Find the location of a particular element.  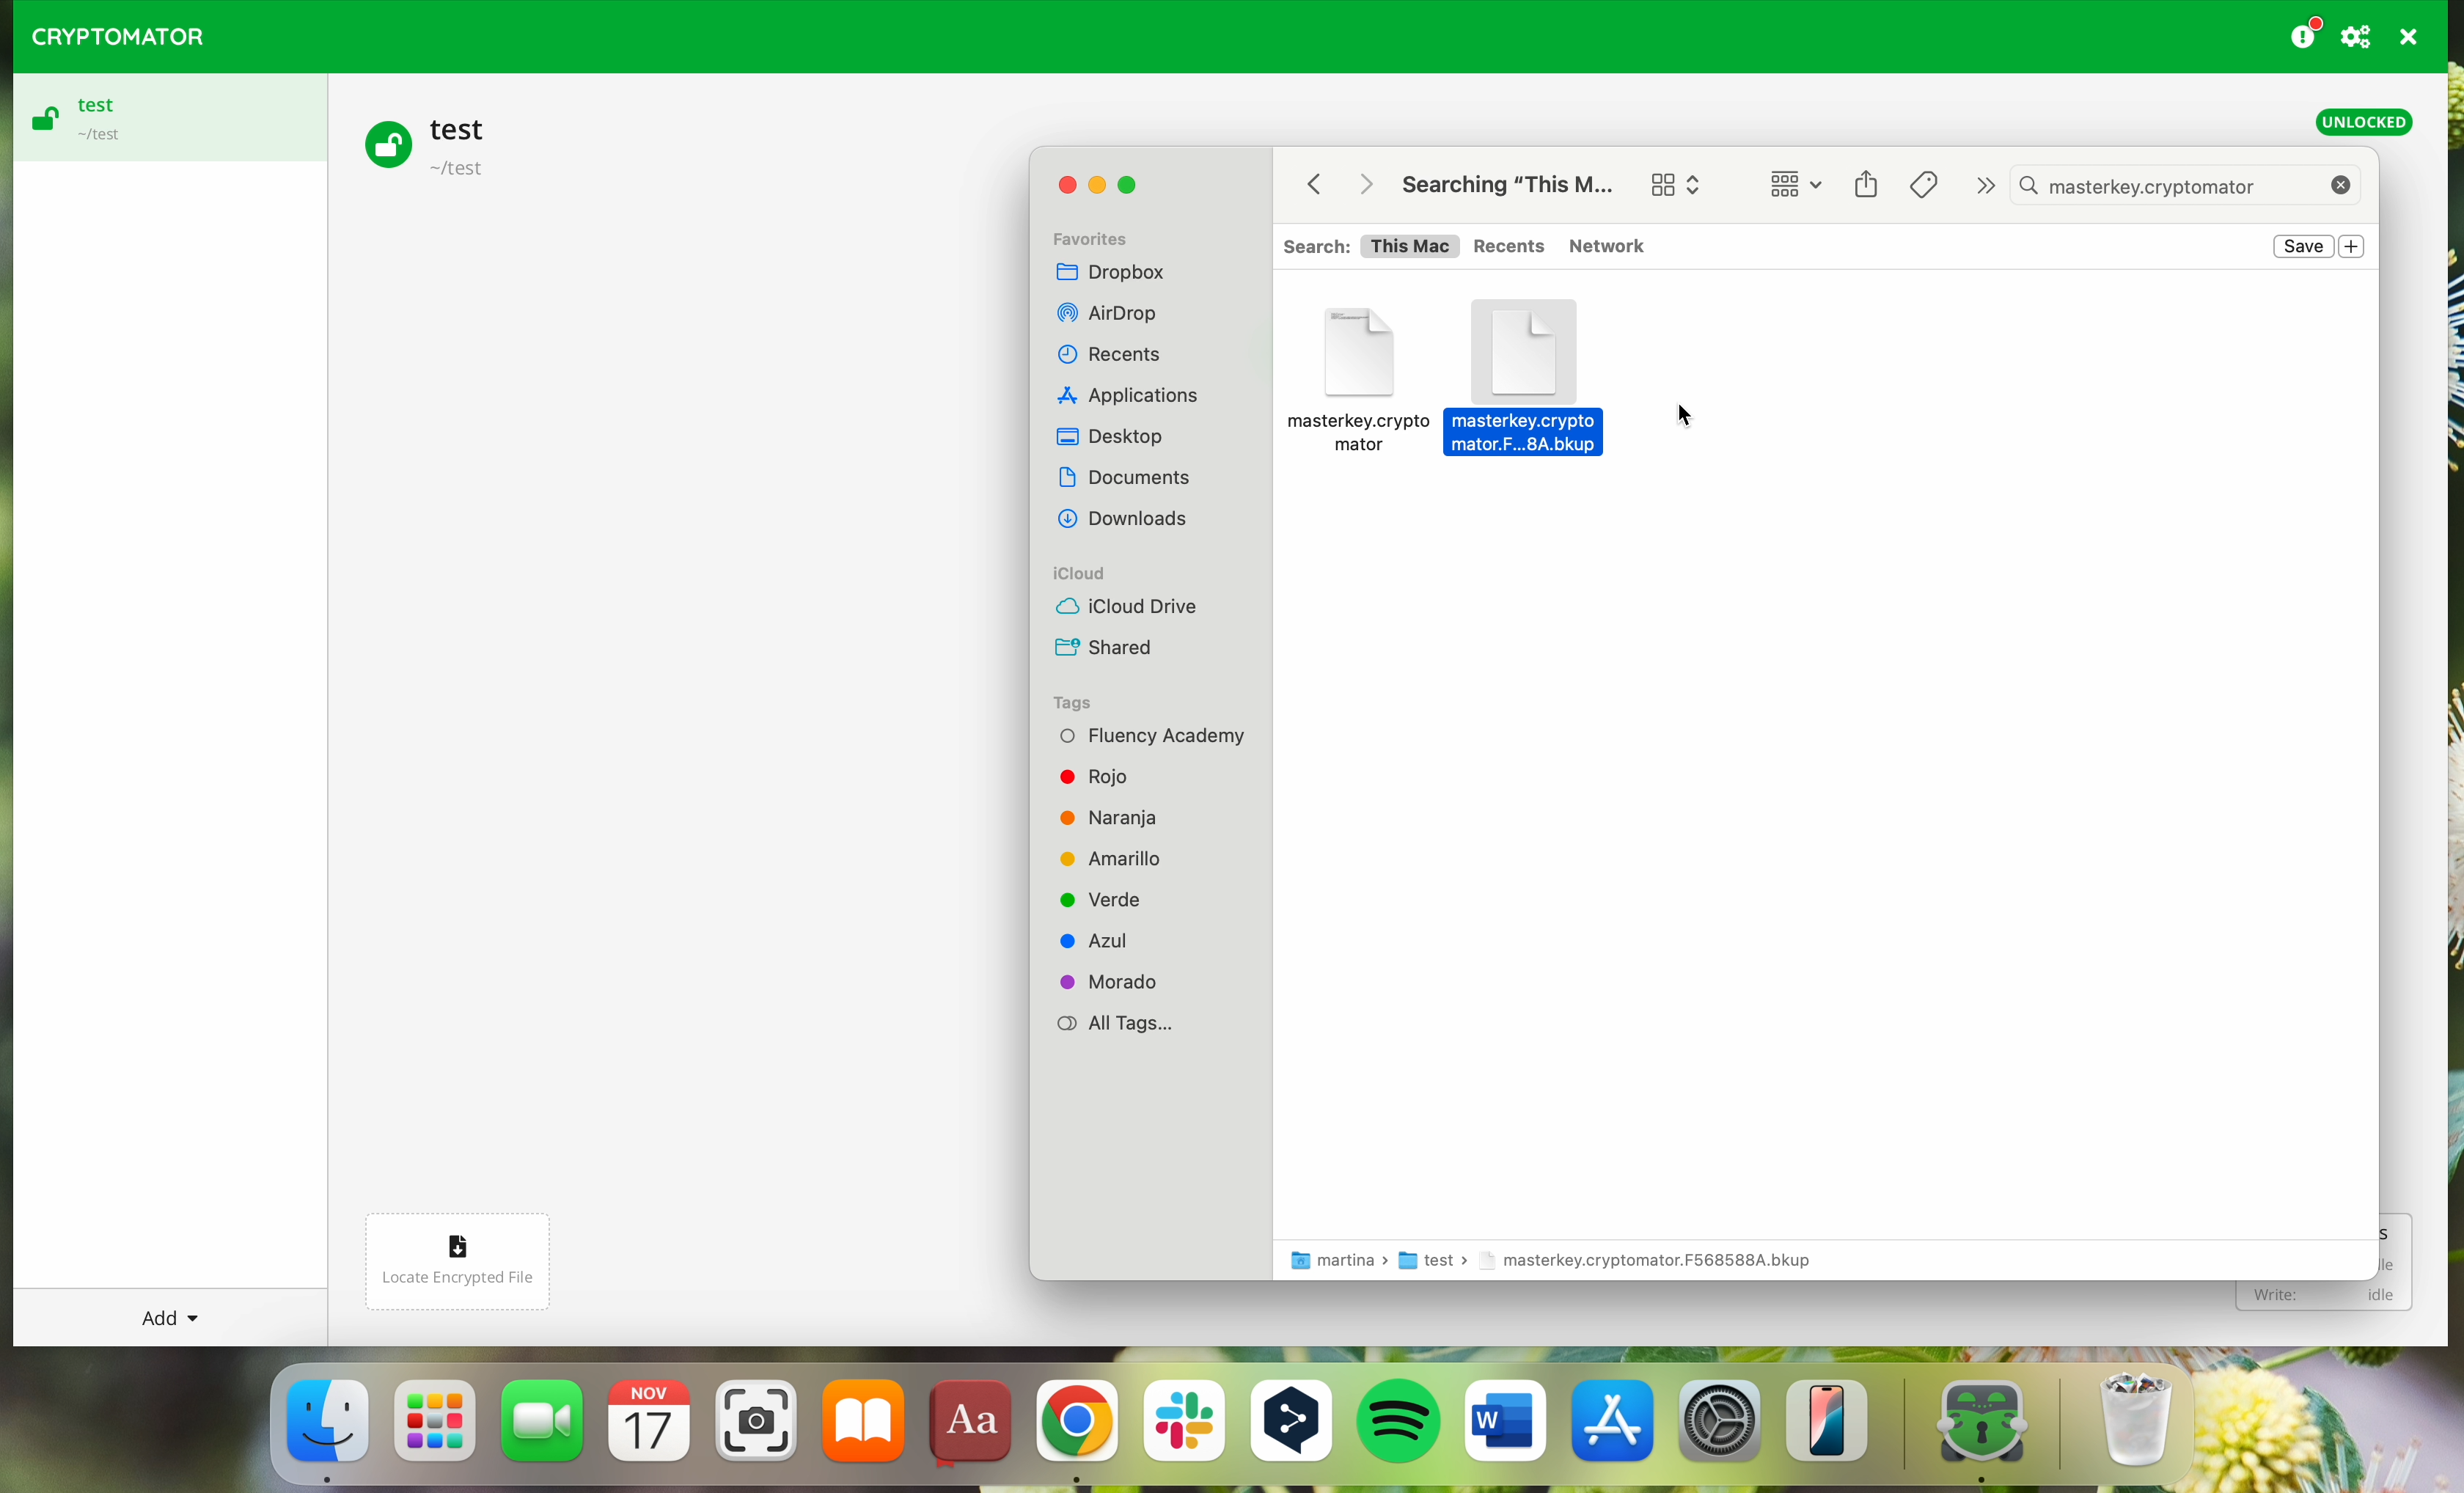

masterkey.cryptomator is located at coordinates (2192, 187).